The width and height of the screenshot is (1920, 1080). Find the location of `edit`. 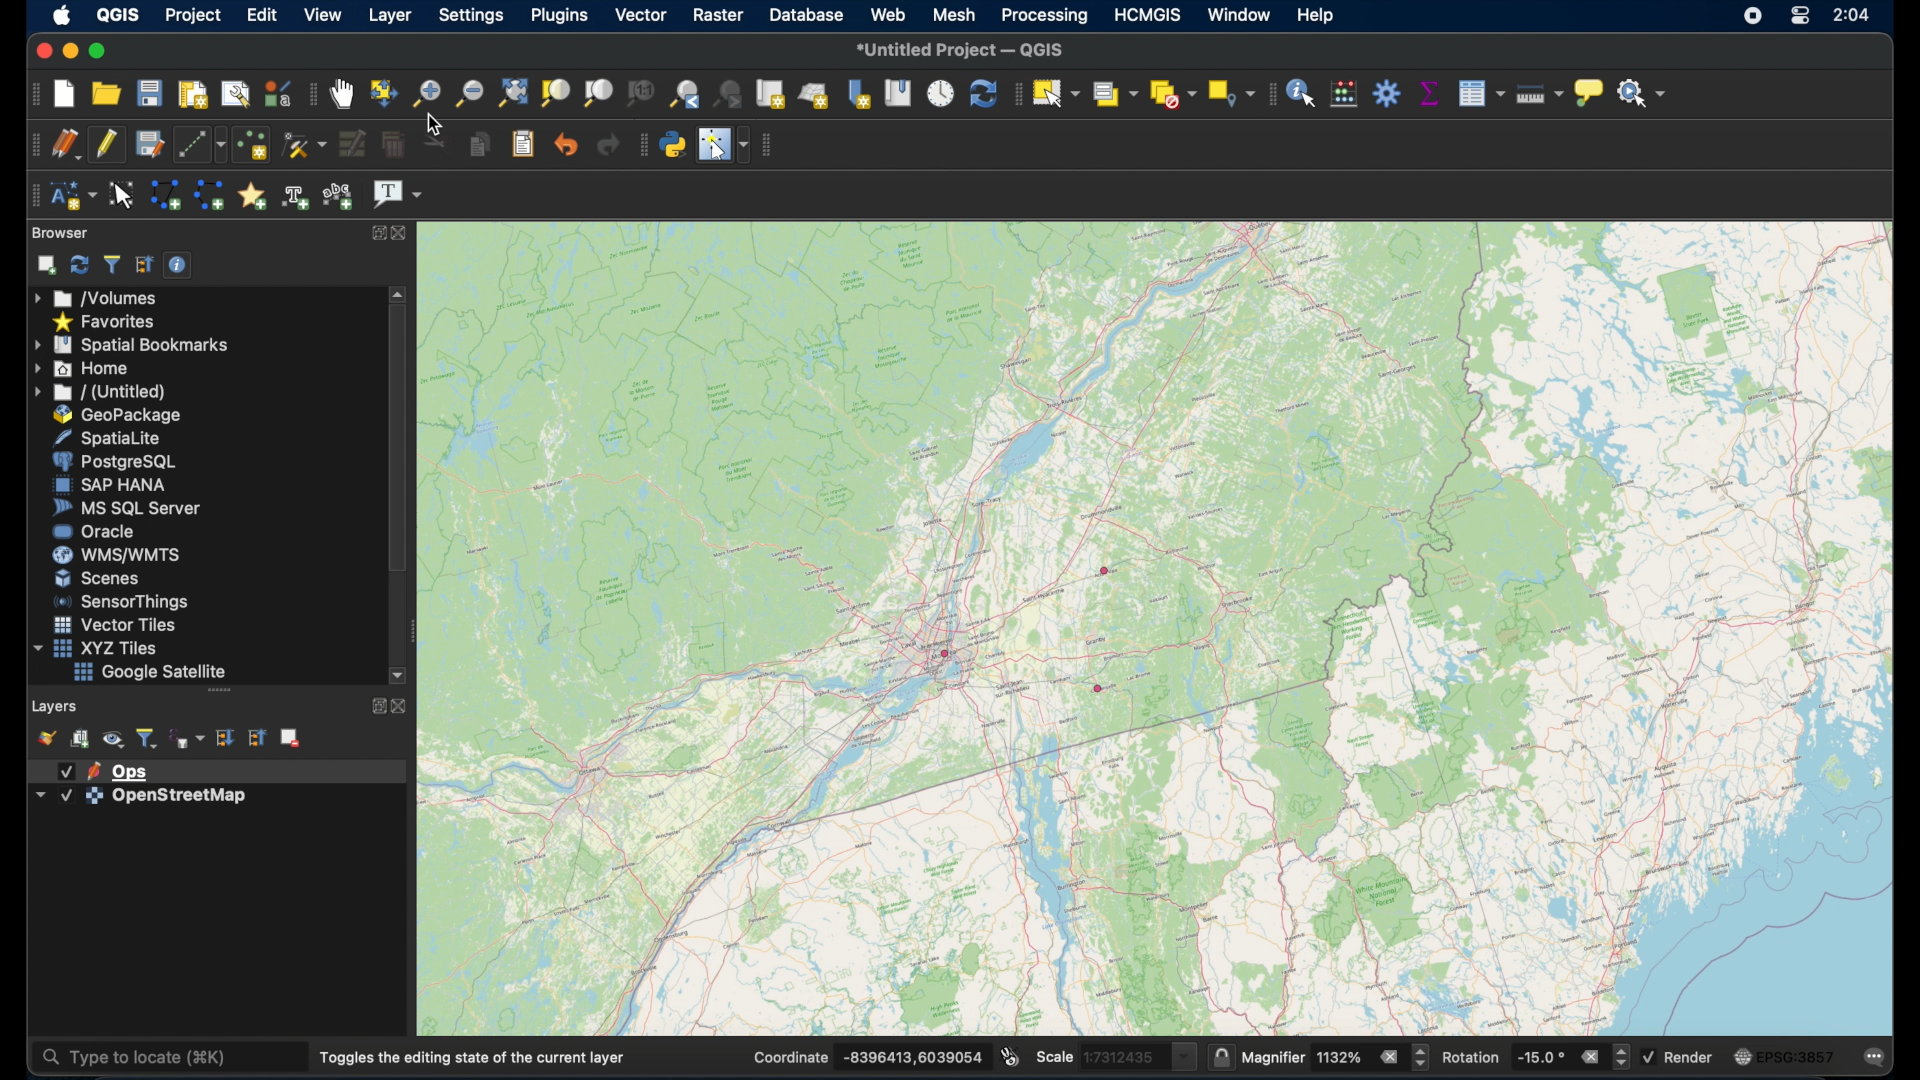

edit is located at coordinates (262, 16).